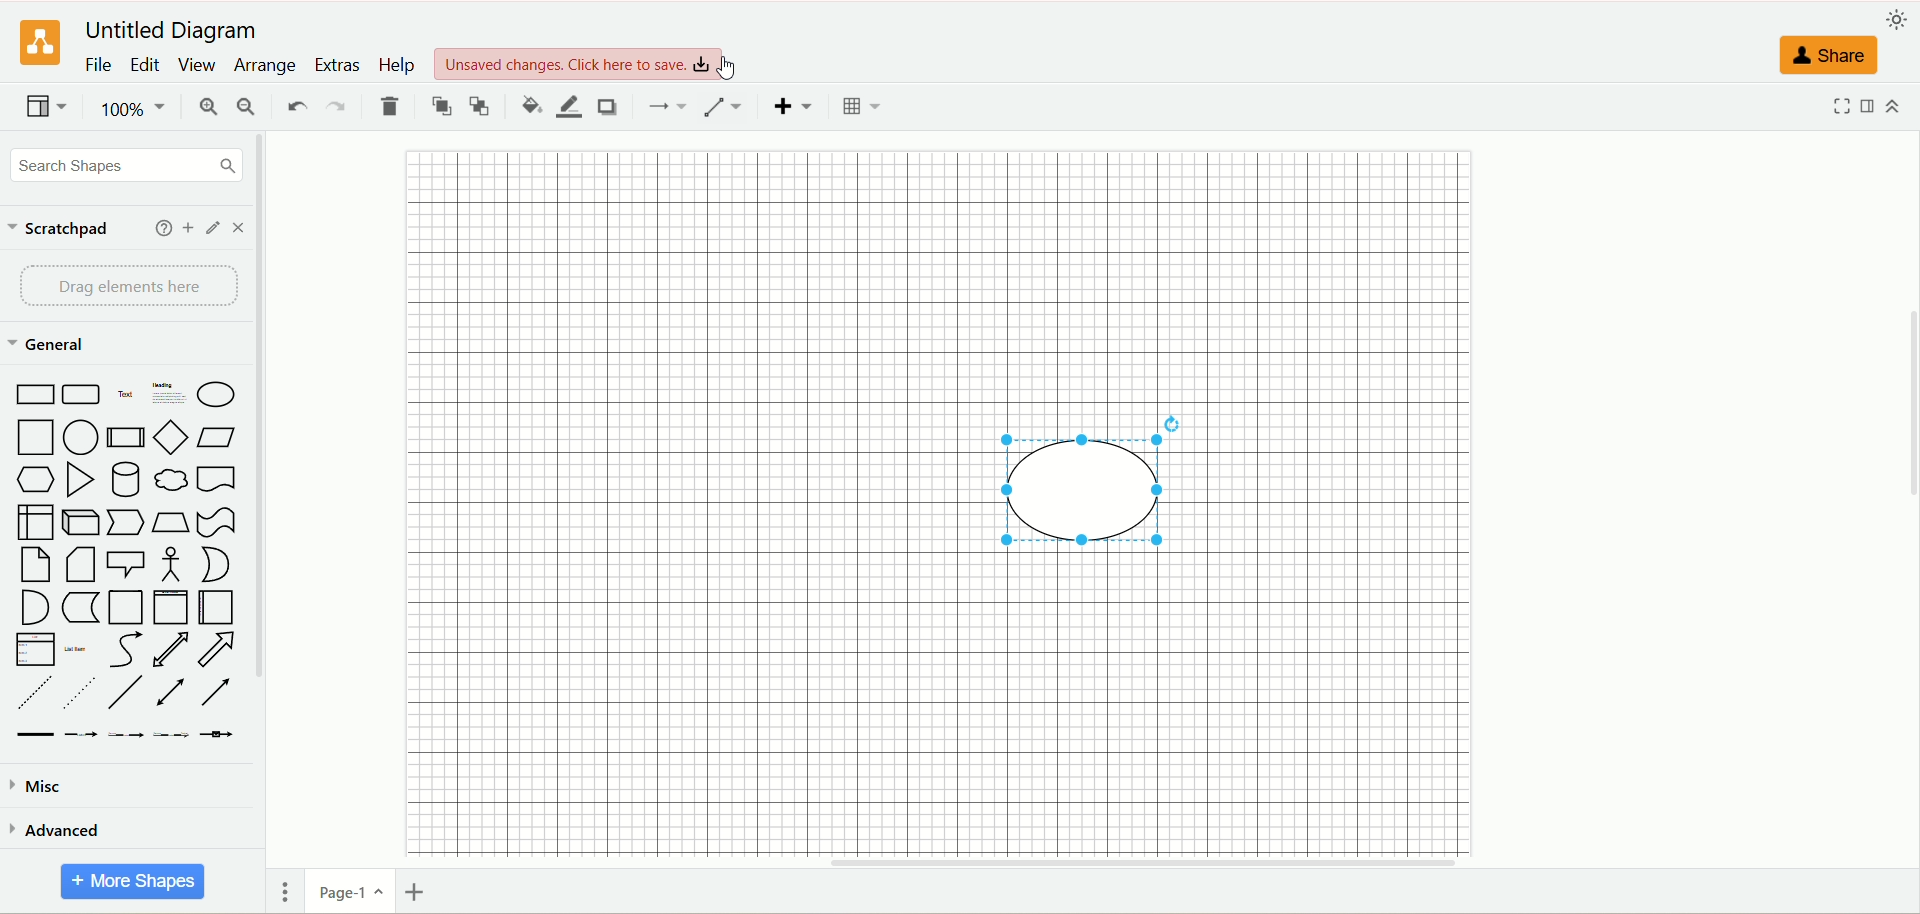 This screenshot has width=1920, height=914. Describe the element at coordinates (791, 108) in the screenshot. I see `Insert` at that location.